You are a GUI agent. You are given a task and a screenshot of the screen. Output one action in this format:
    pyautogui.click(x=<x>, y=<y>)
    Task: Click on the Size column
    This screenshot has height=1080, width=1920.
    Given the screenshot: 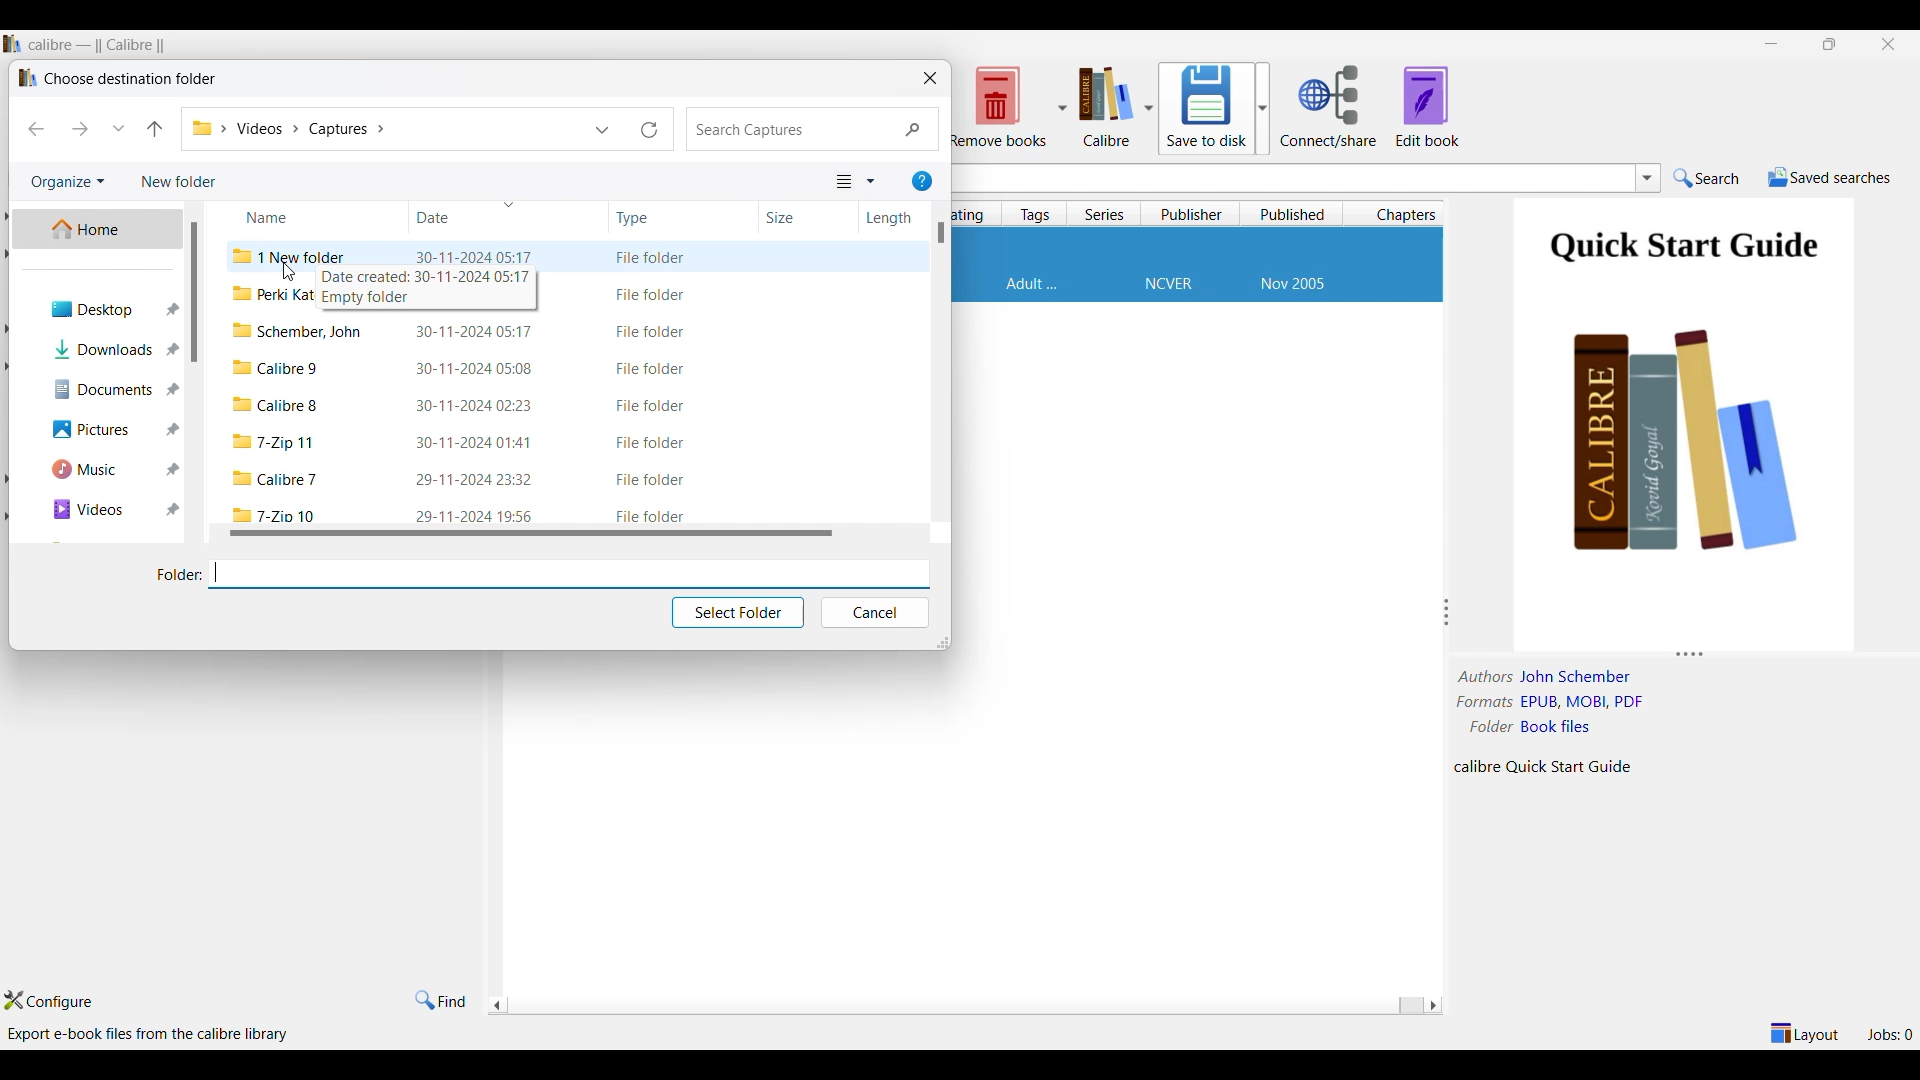 What is the action you would take?
    pyautogui.click(x=793, y=216)
    